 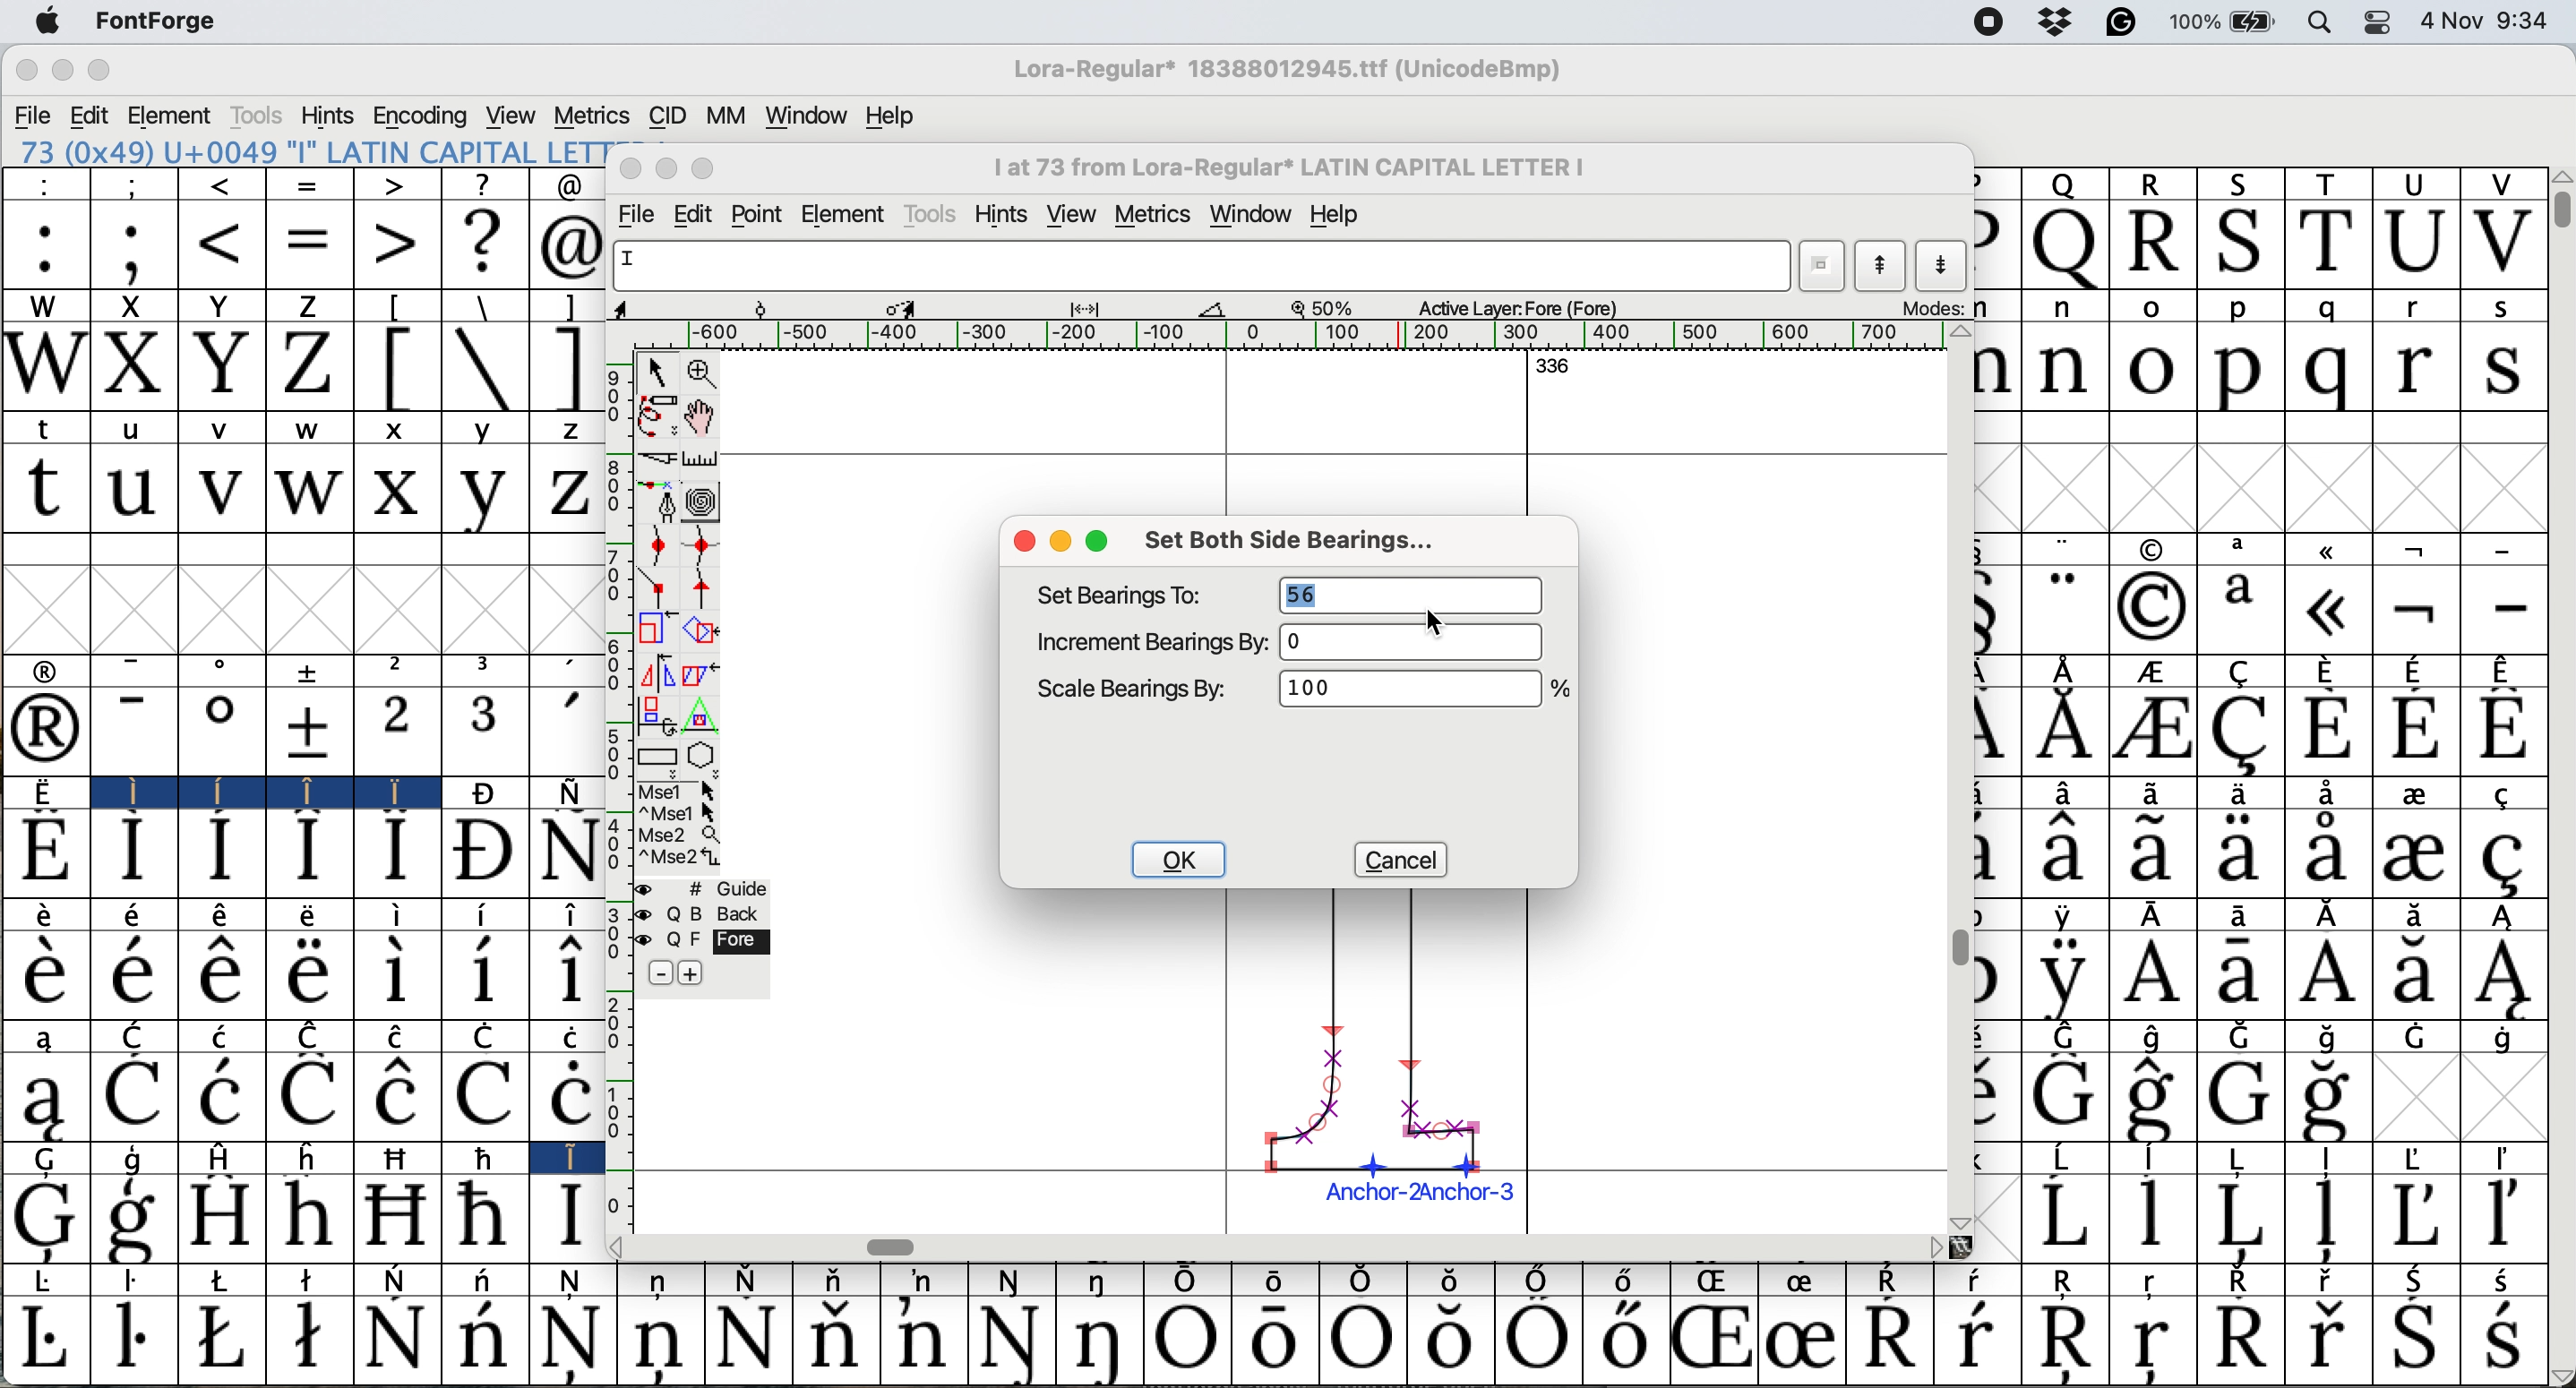 What do you see at coordinates (221, 853) in the screenshot?
I see `Symbol` at bounding box center [221, 853].